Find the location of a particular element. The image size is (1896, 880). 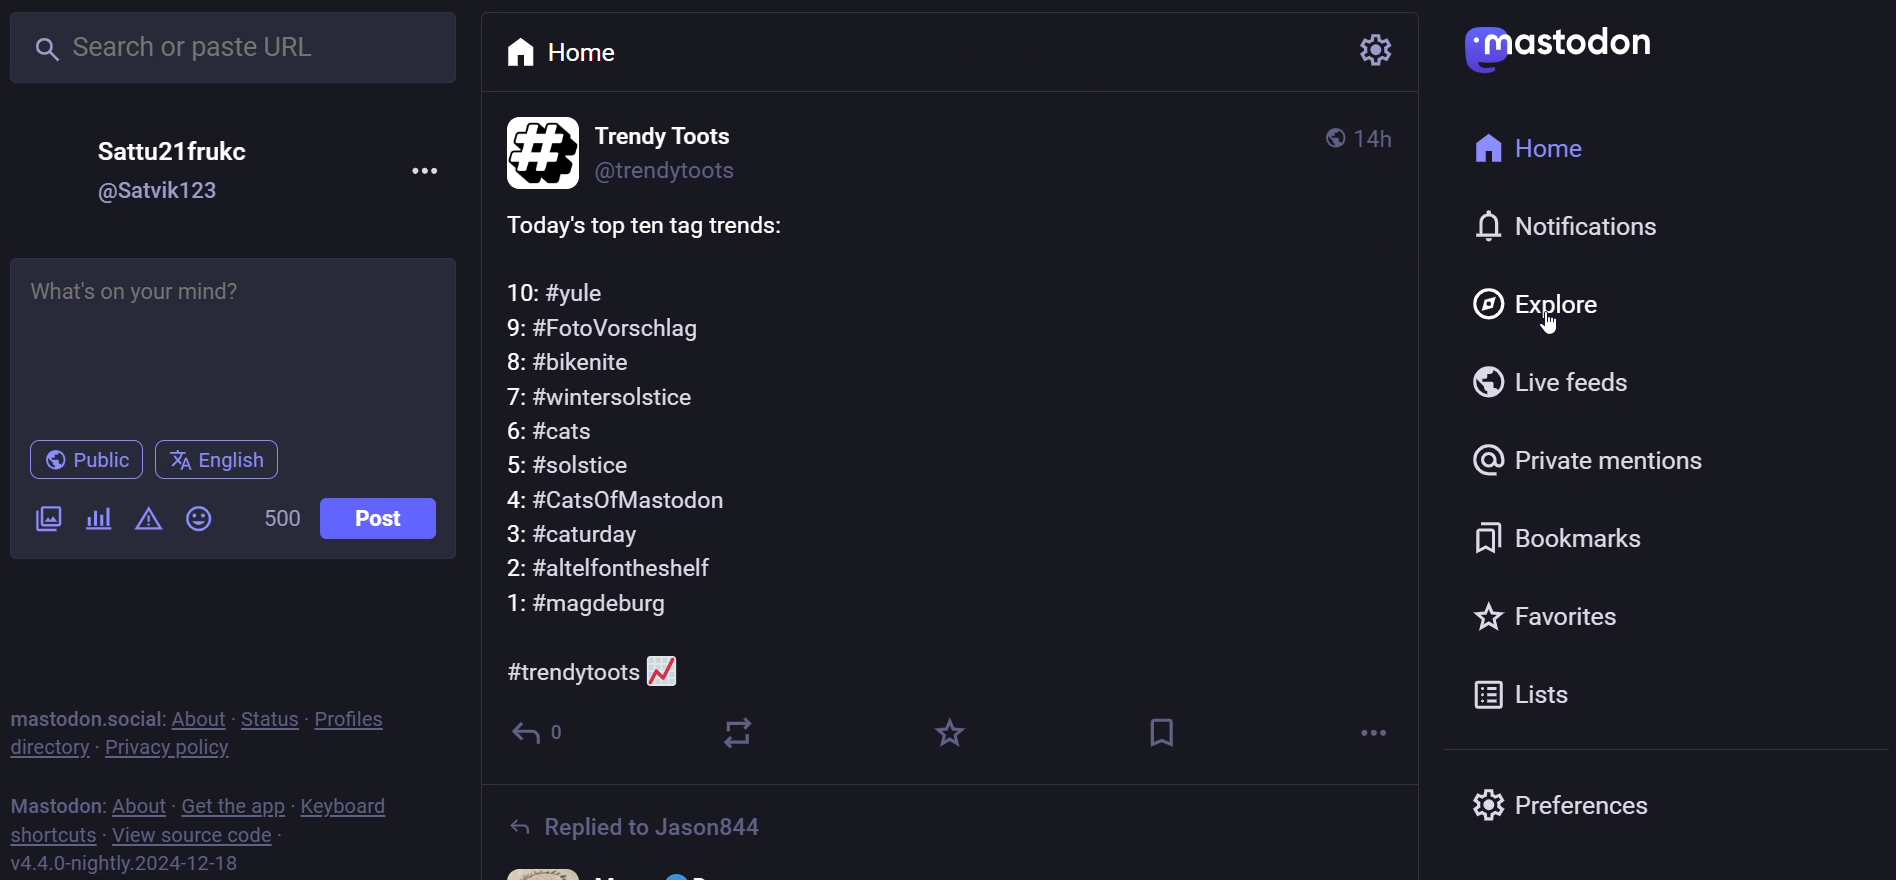

more is located at coordinates (428, 170).